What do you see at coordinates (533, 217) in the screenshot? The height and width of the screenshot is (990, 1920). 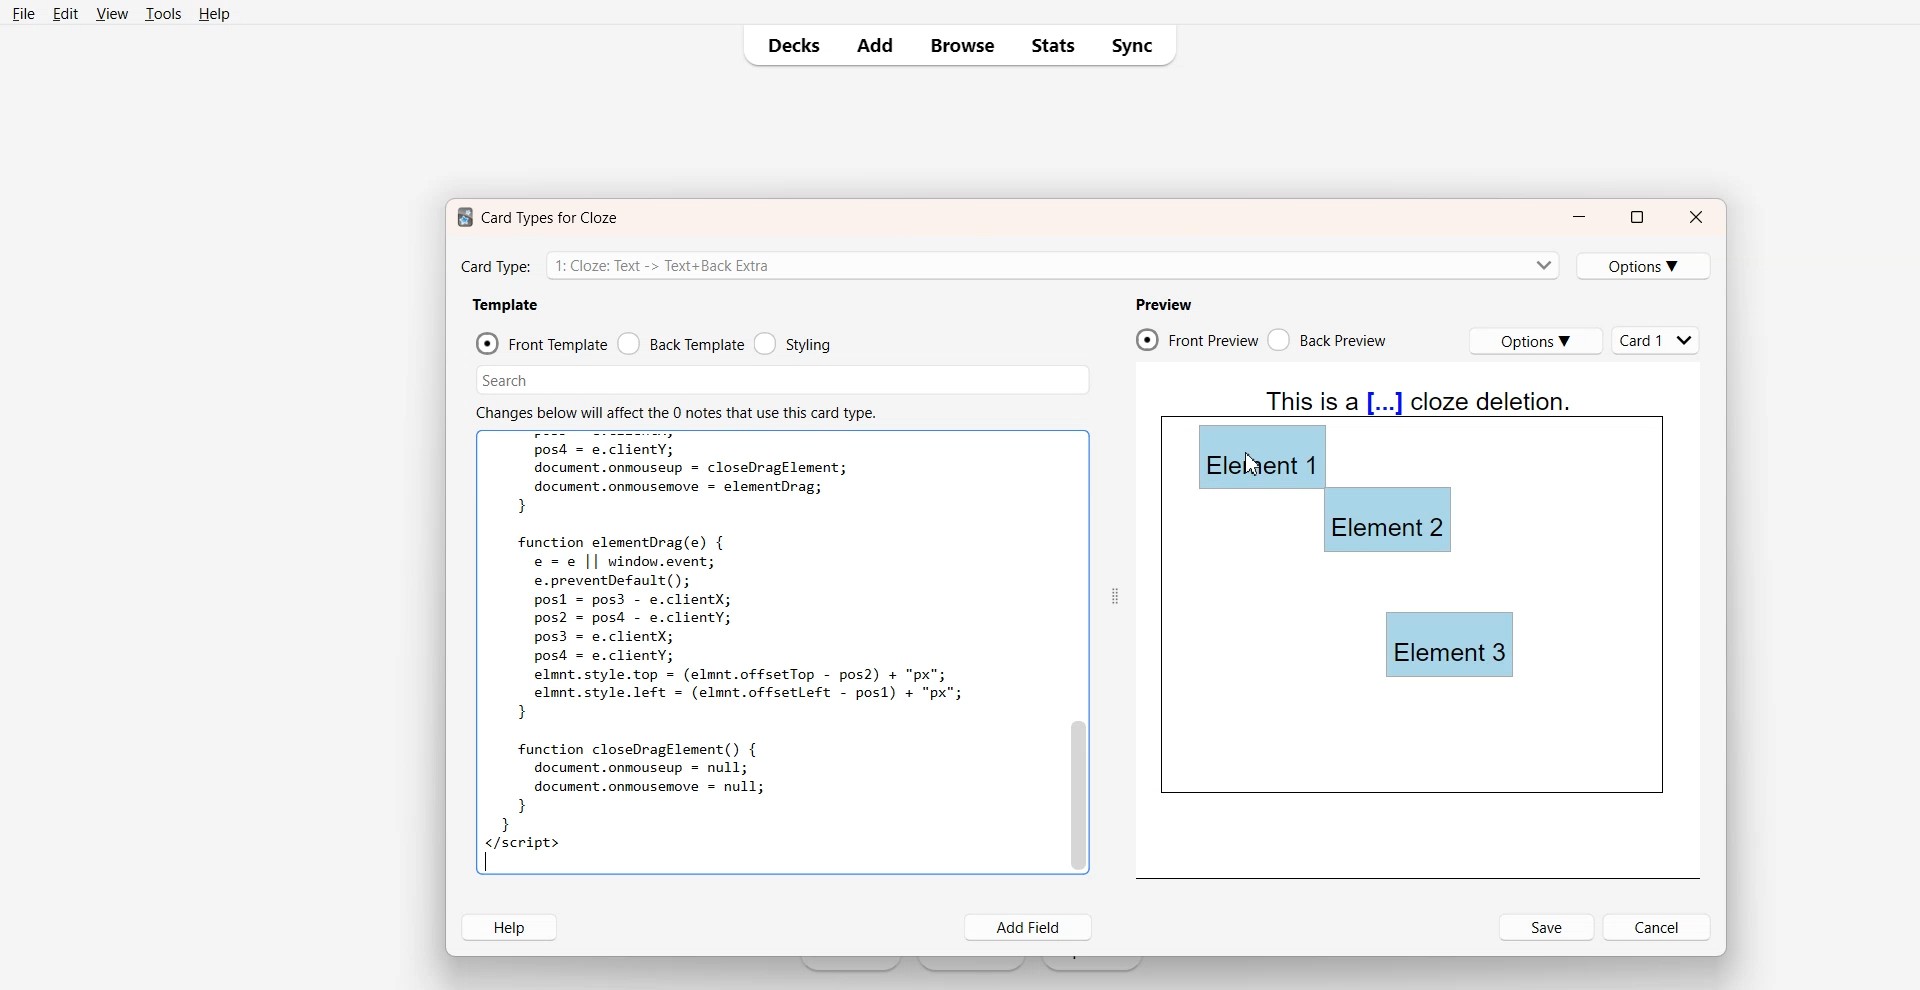 I see `Text 1` at bounding box center [533, 217].